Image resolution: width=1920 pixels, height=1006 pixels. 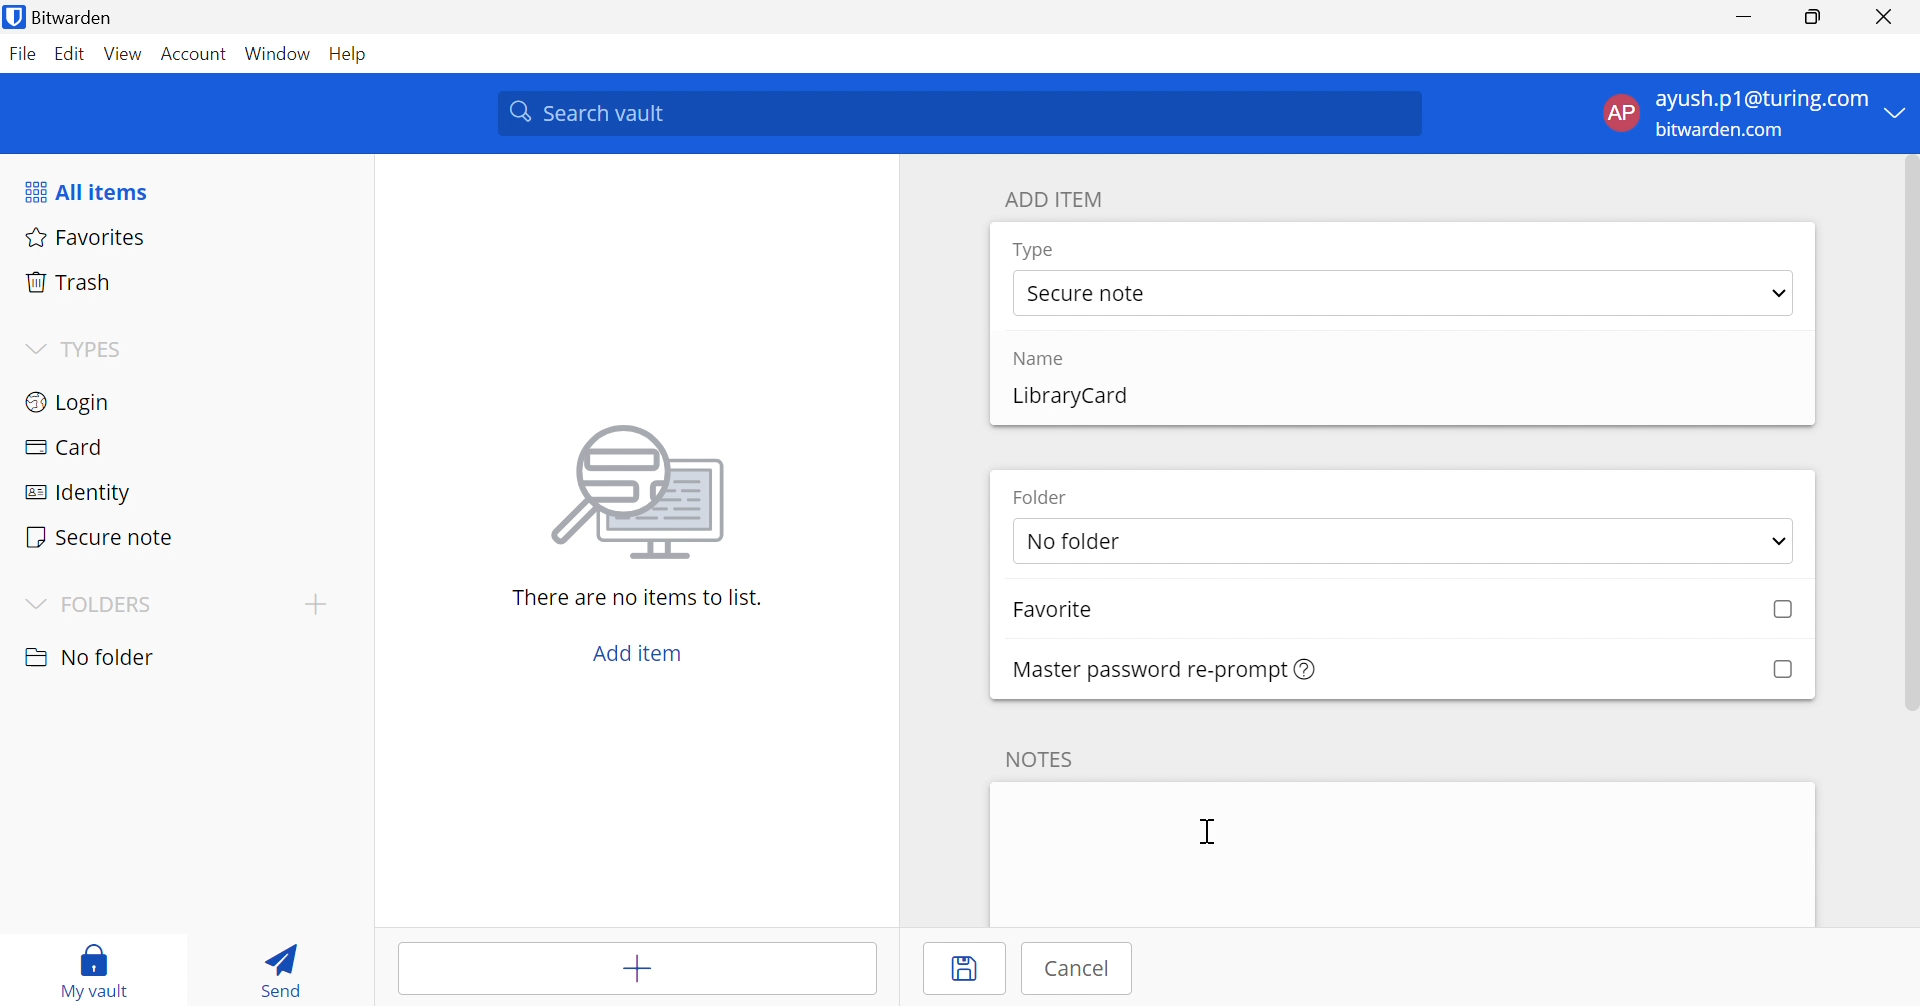 What do you see at coordinates (638, 492) in the screenshot?
I see `image` at bounding box center [638, 492].